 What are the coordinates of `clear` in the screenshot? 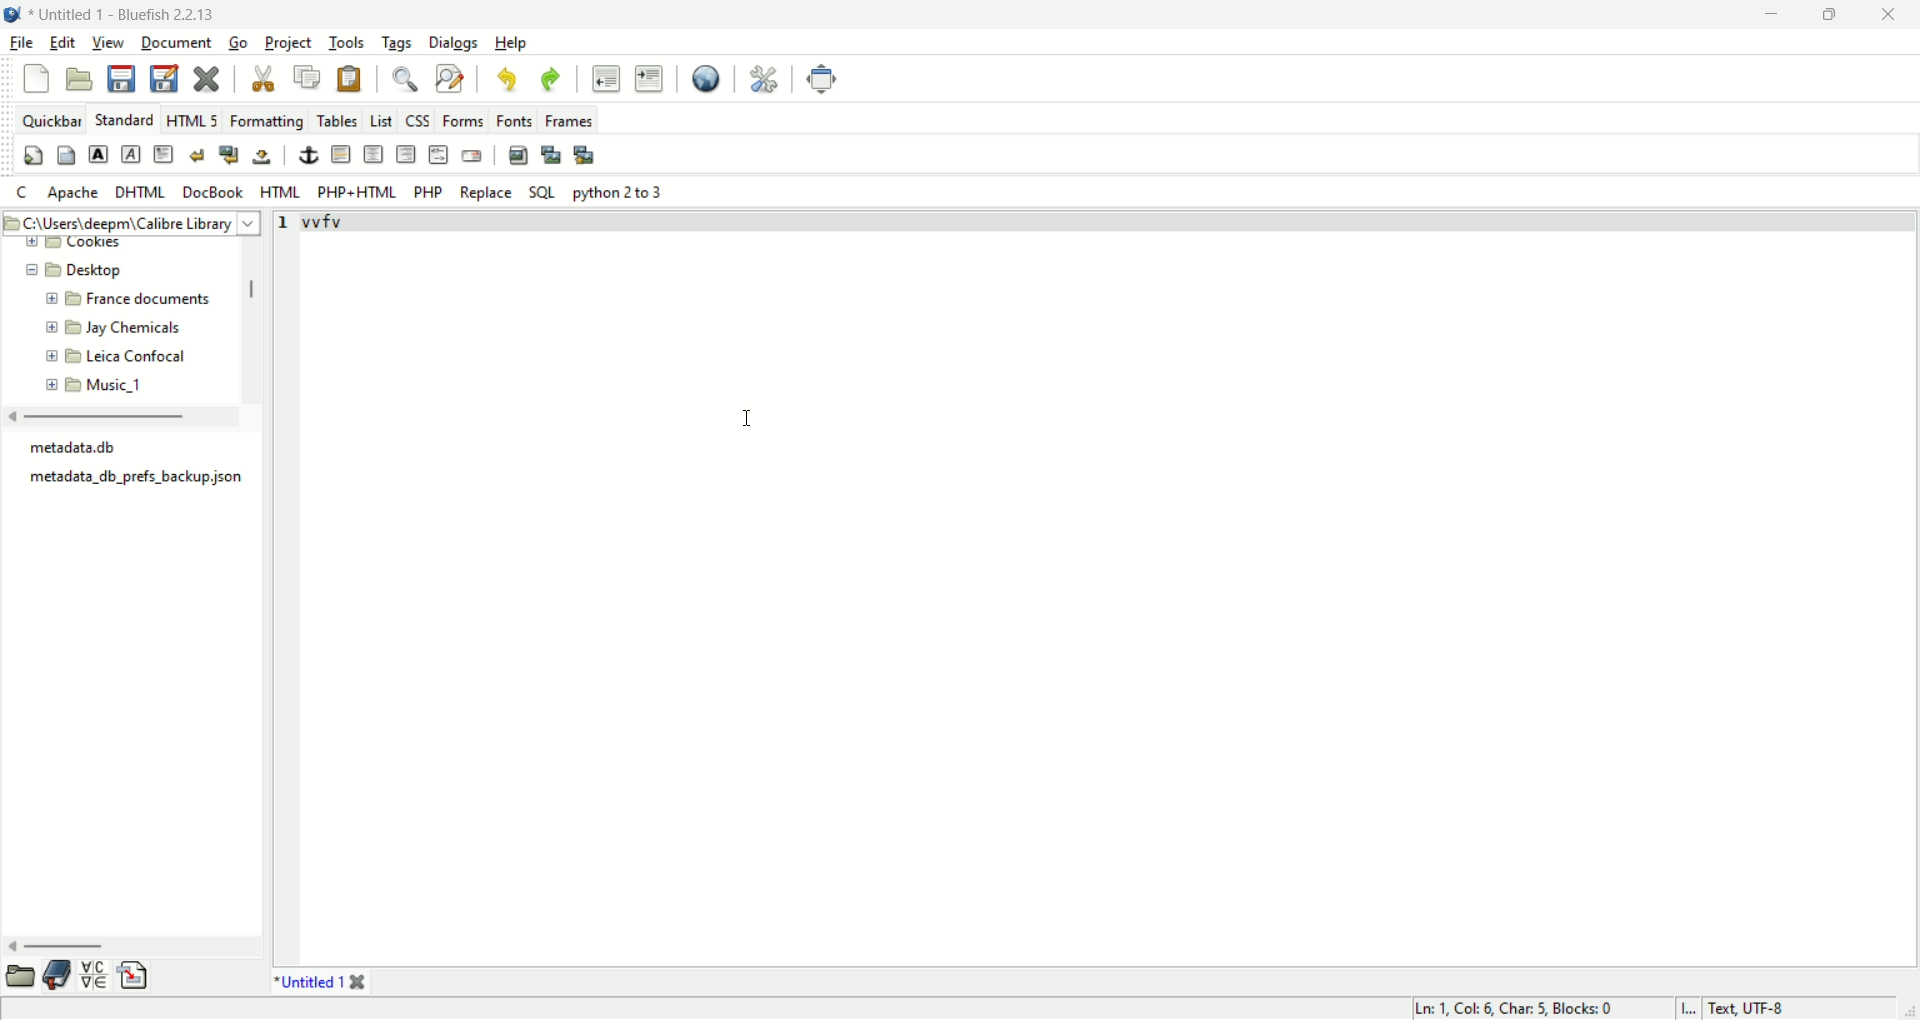 It's located at (195, 156).